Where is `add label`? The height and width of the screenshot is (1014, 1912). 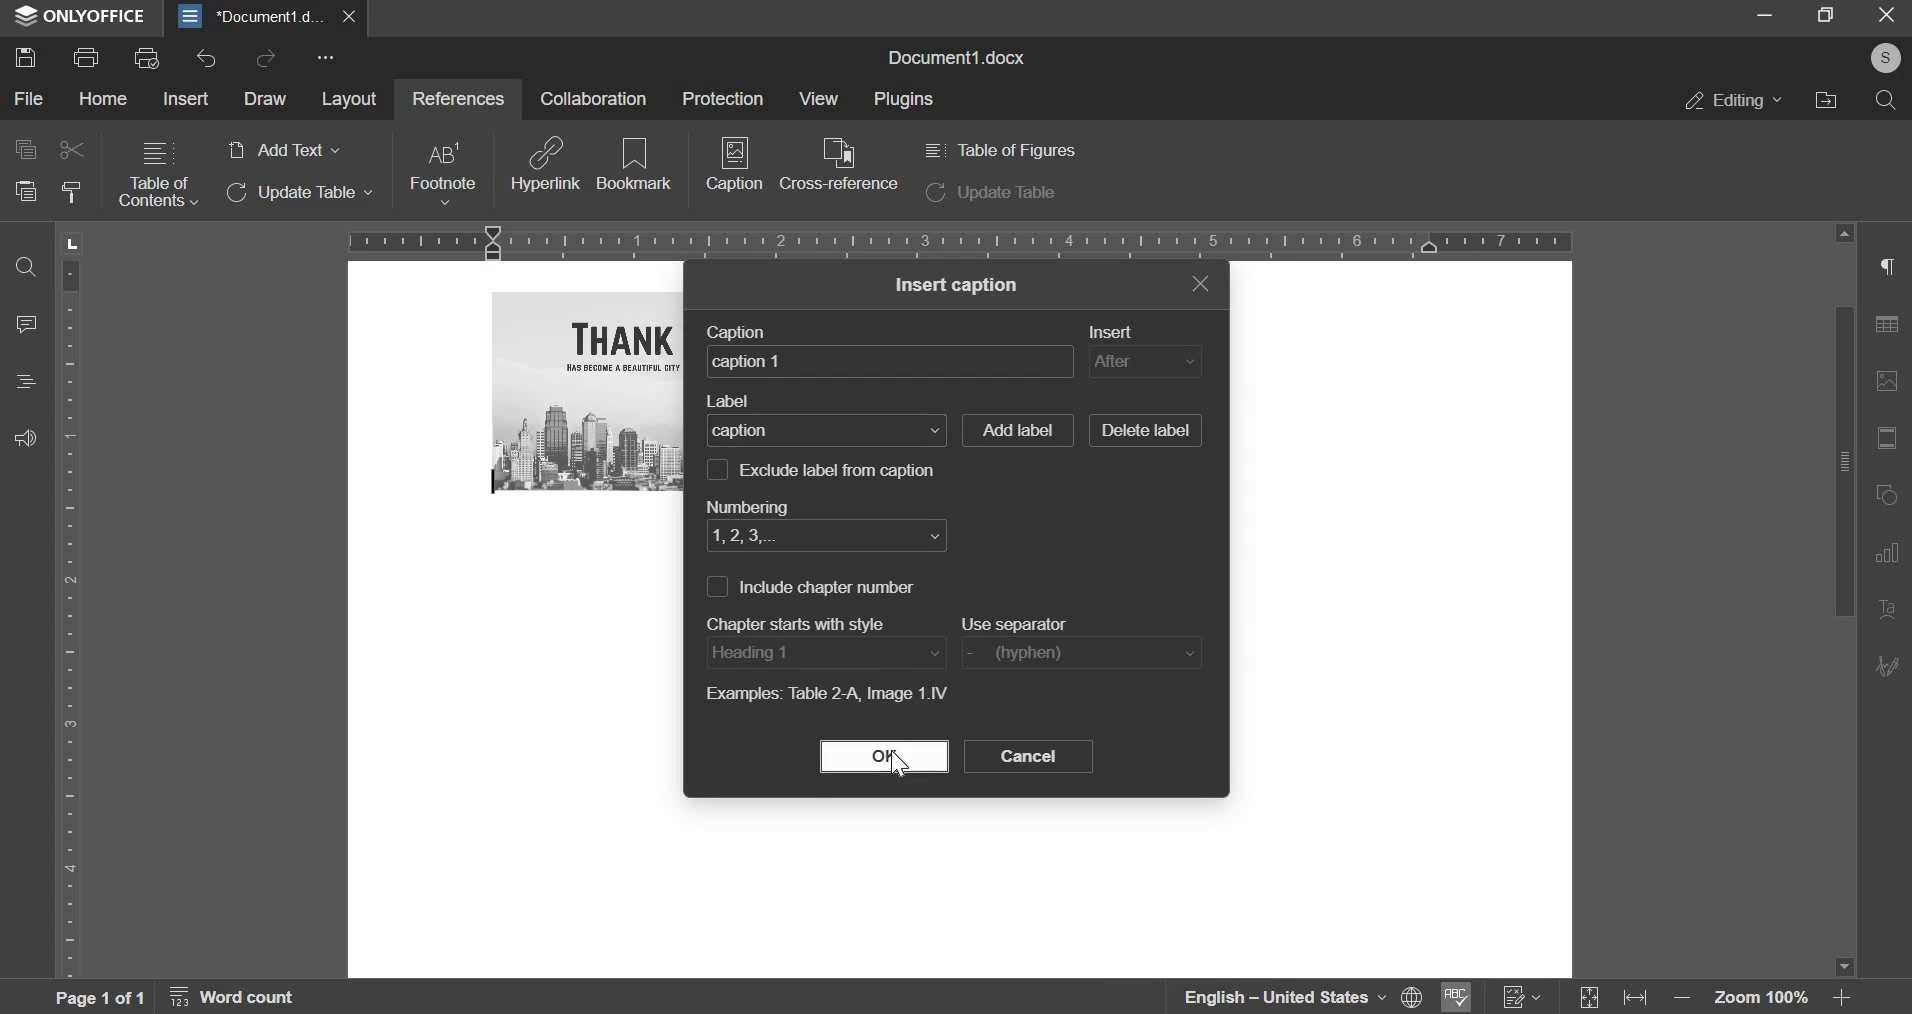 add label is located at coordinates (1016, 430).